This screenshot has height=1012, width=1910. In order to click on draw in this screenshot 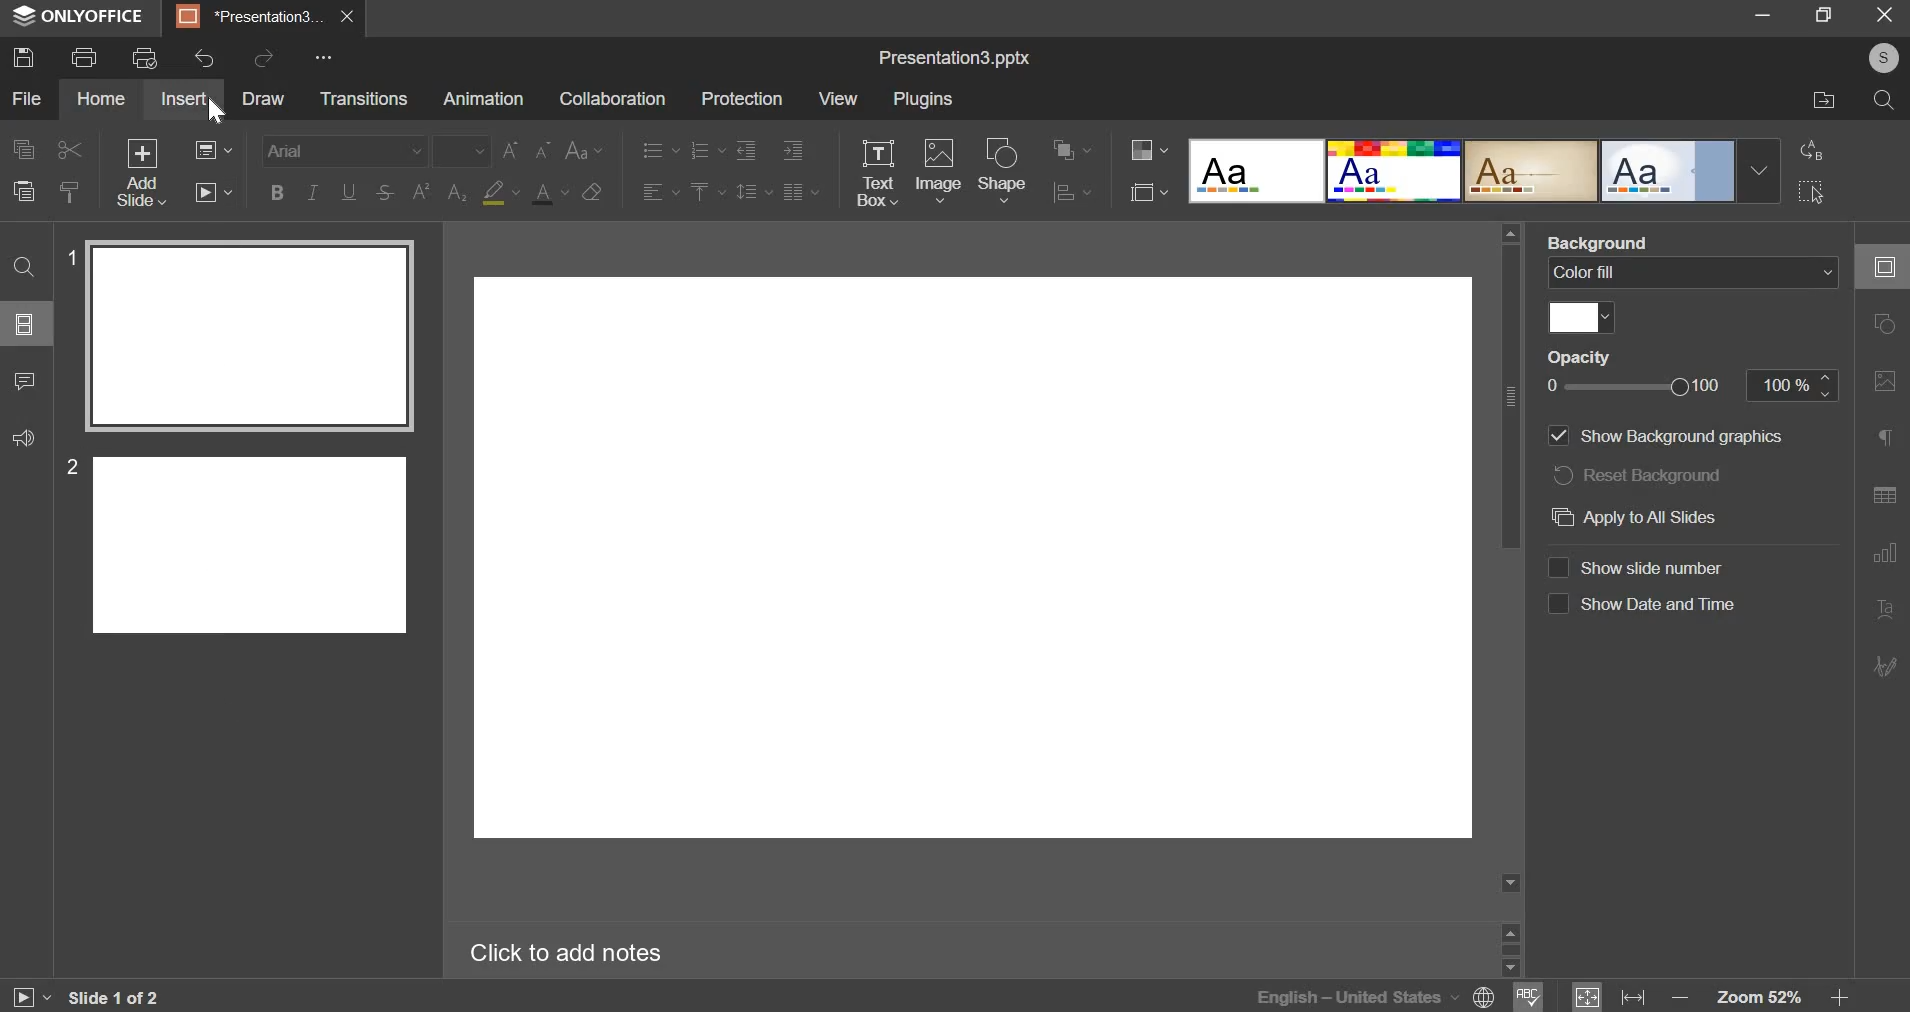, I will do `click(268, 101)`.